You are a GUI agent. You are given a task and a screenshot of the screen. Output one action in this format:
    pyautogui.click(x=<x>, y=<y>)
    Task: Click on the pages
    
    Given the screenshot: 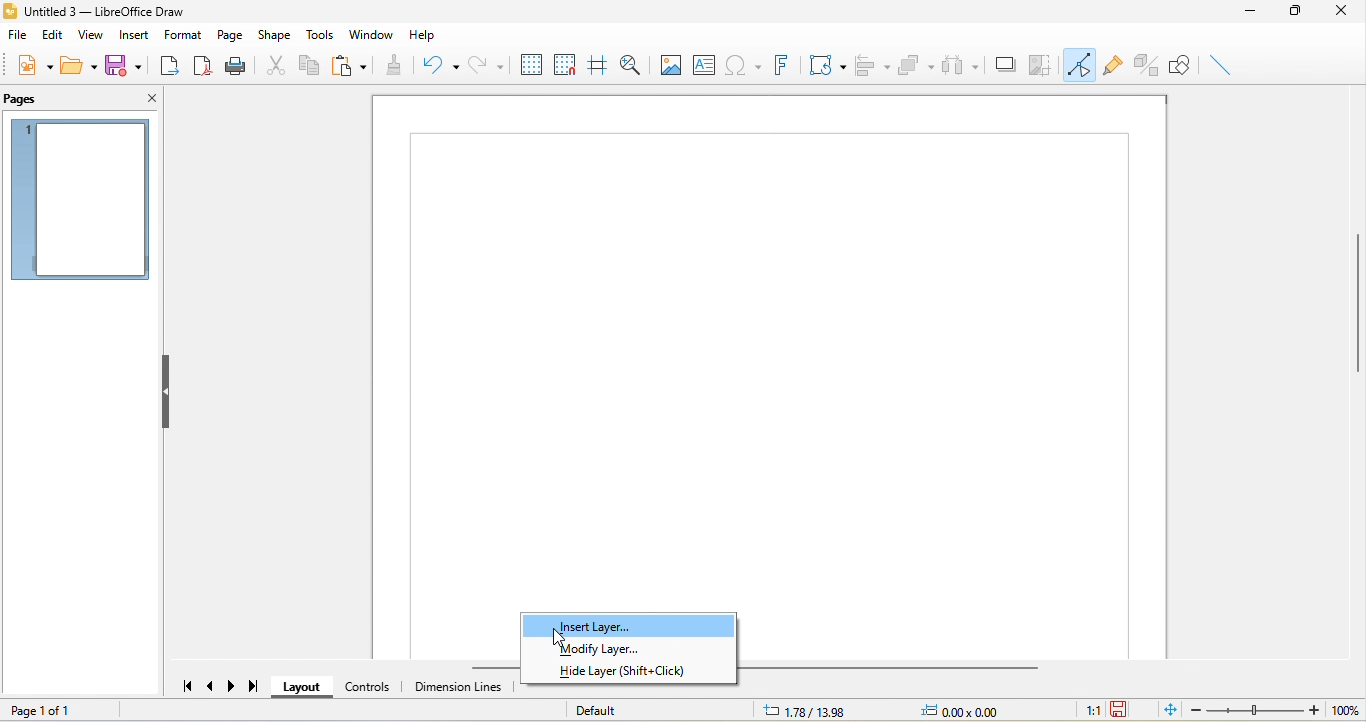 What is the action you would take?
    pyautogui.click(x=33, y=101)
    